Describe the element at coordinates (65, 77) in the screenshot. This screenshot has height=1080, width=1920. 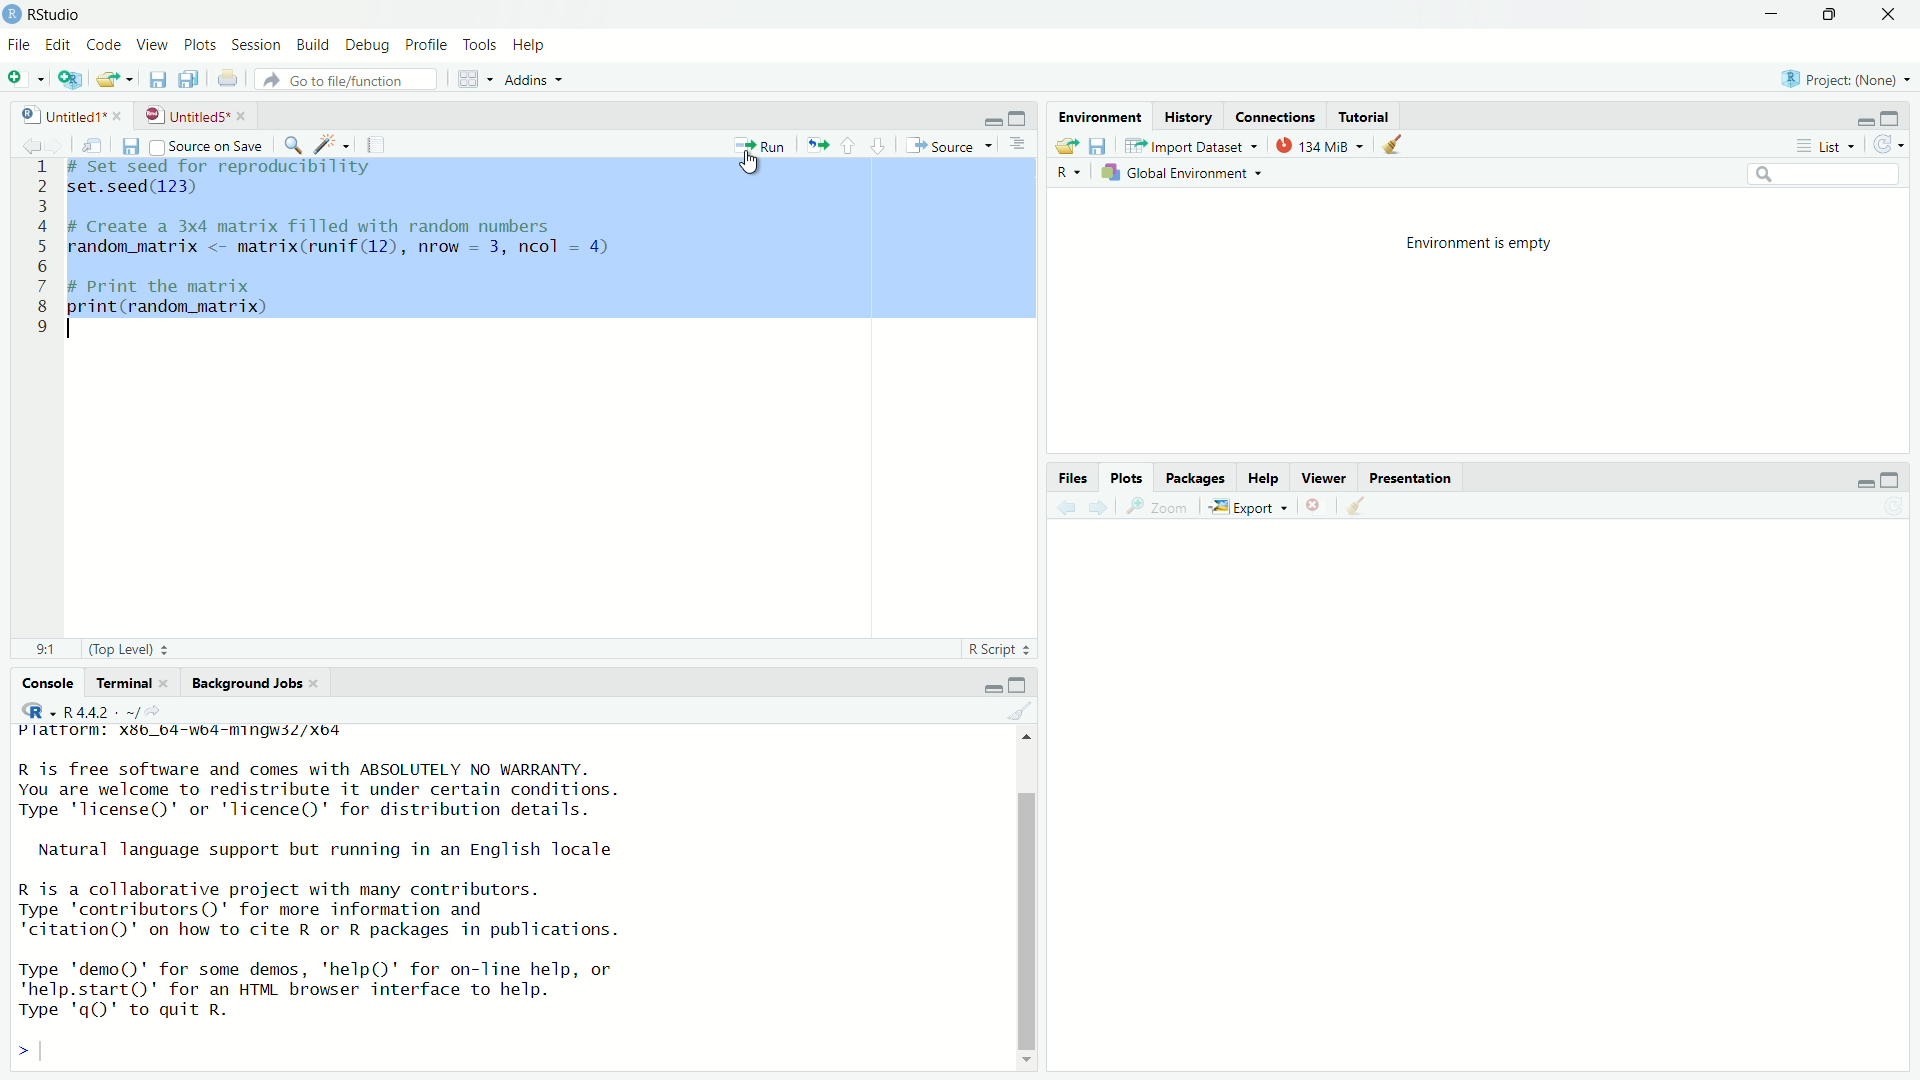
I see `add script` at that location.